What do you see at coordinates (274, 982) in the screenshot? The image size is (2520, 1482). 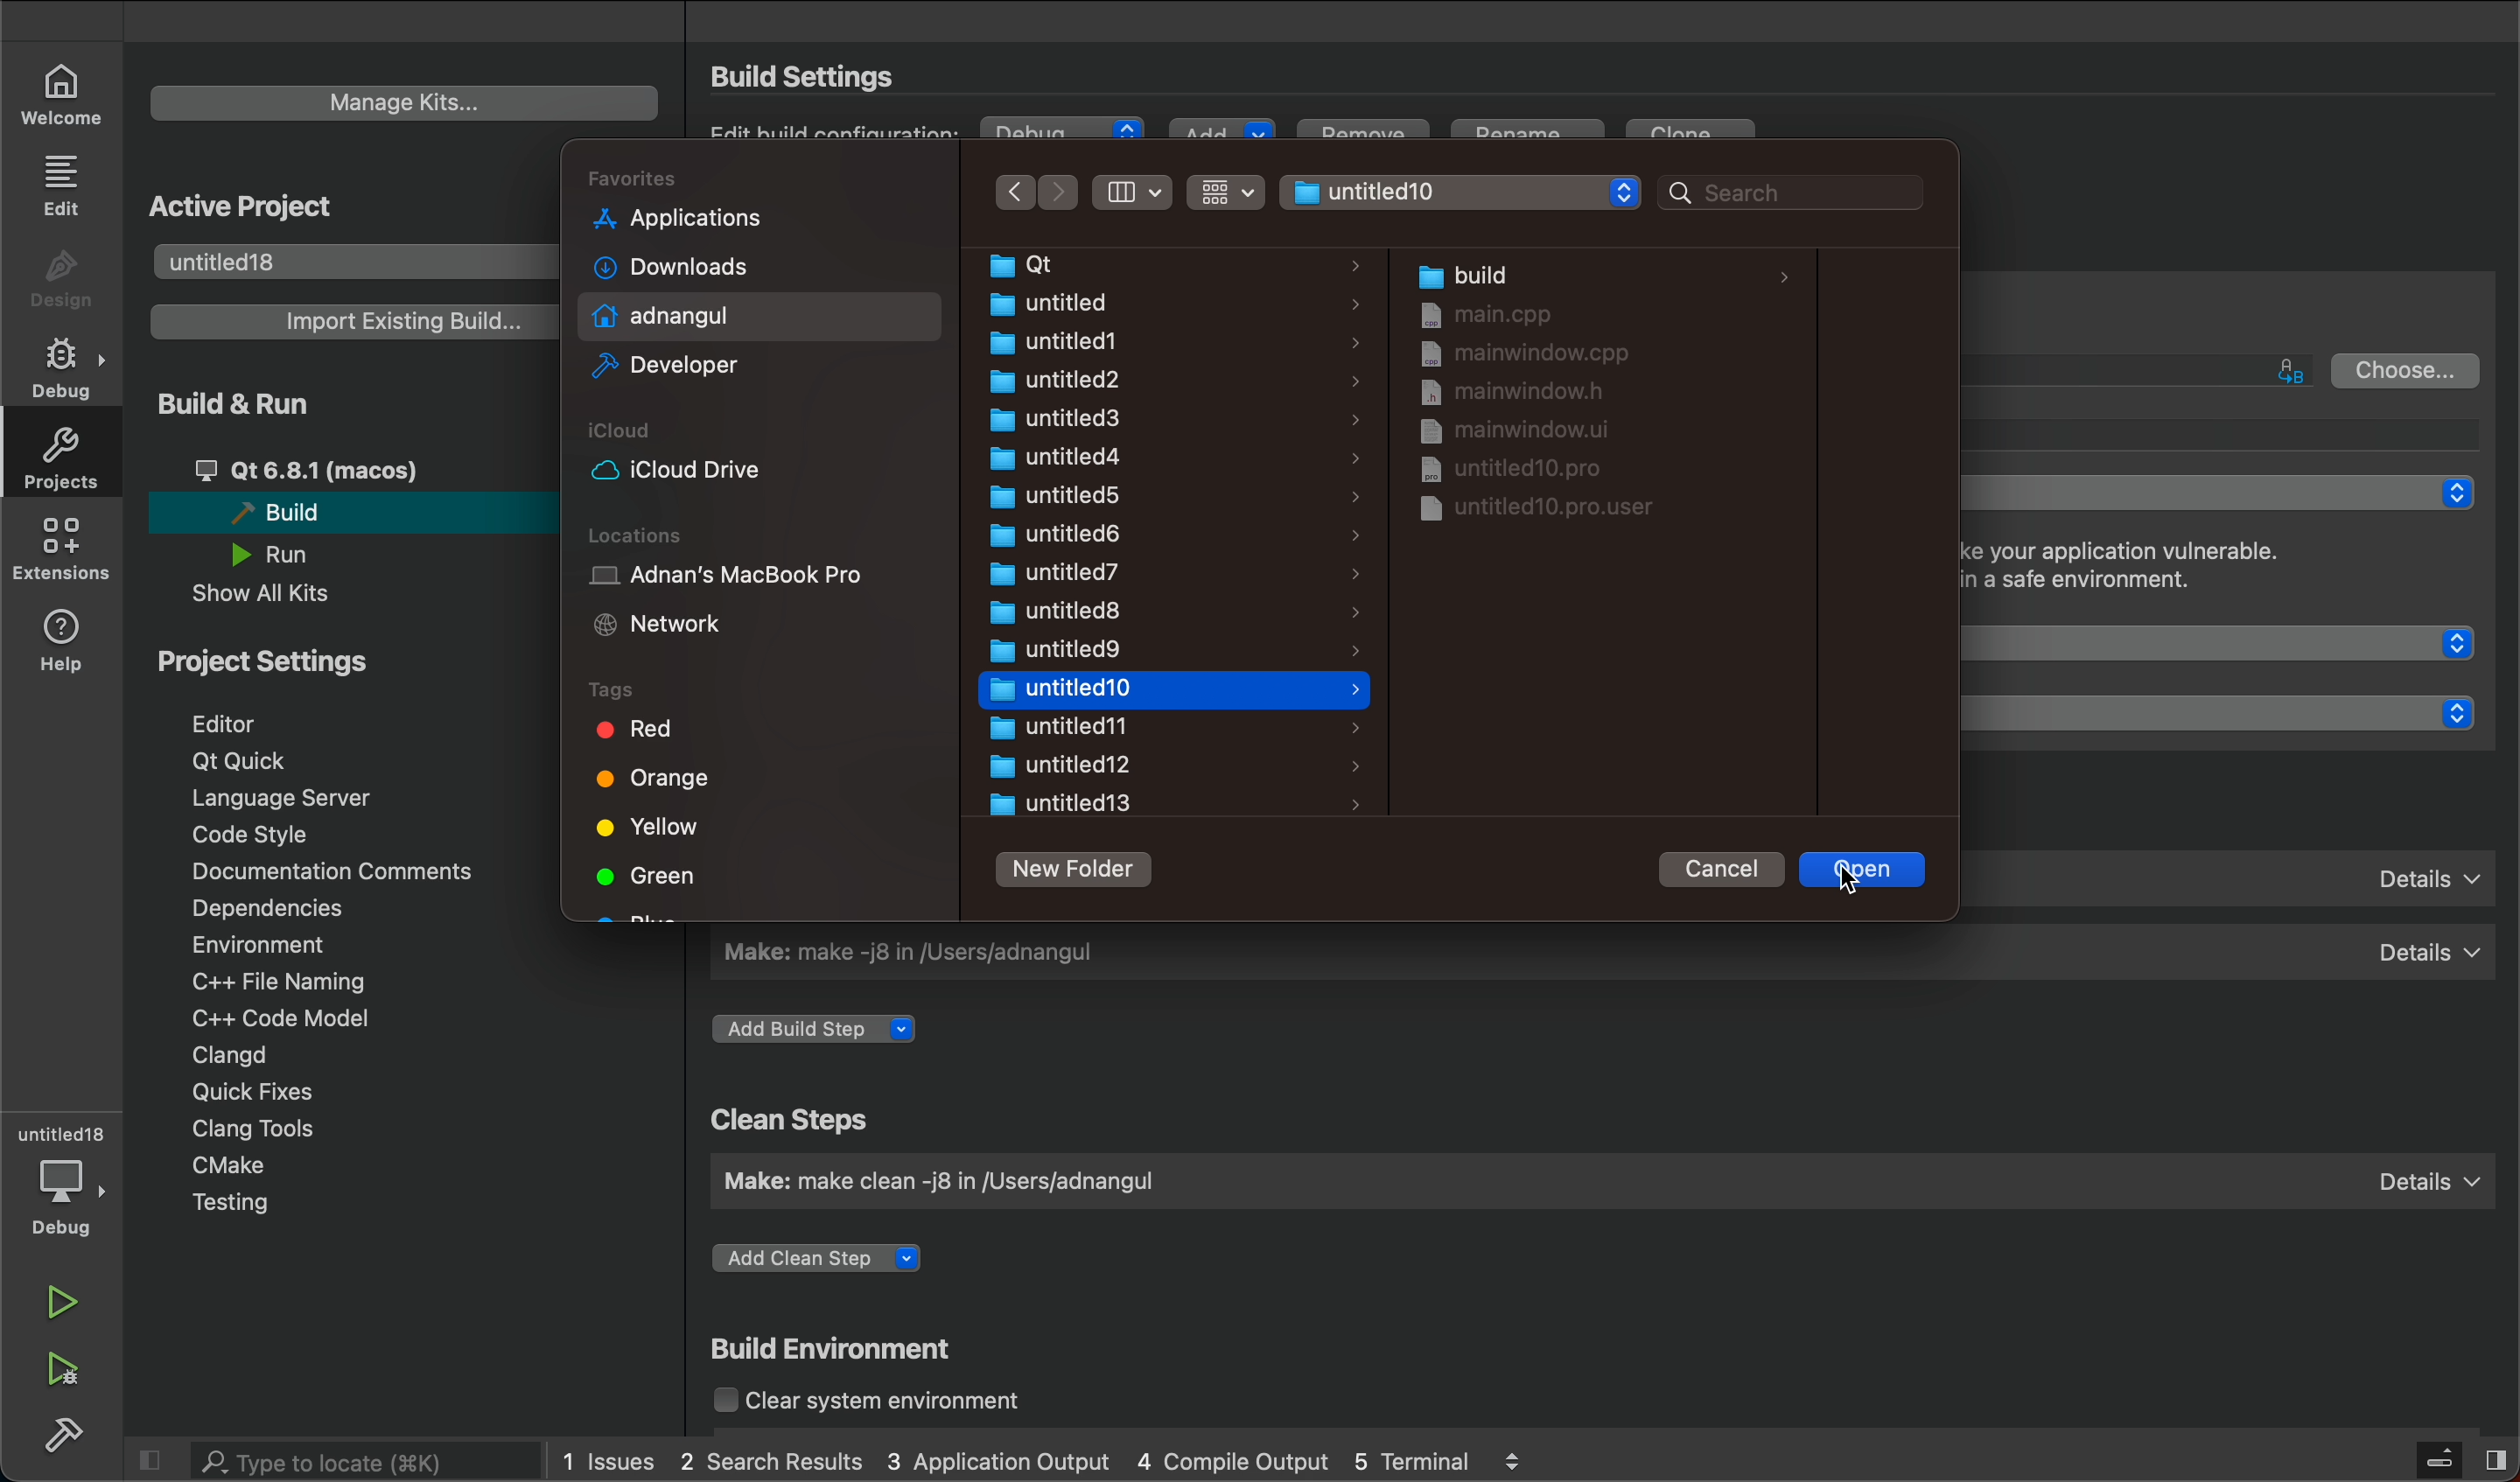 I see `C++ file naming` at bounding box center [274, 982].